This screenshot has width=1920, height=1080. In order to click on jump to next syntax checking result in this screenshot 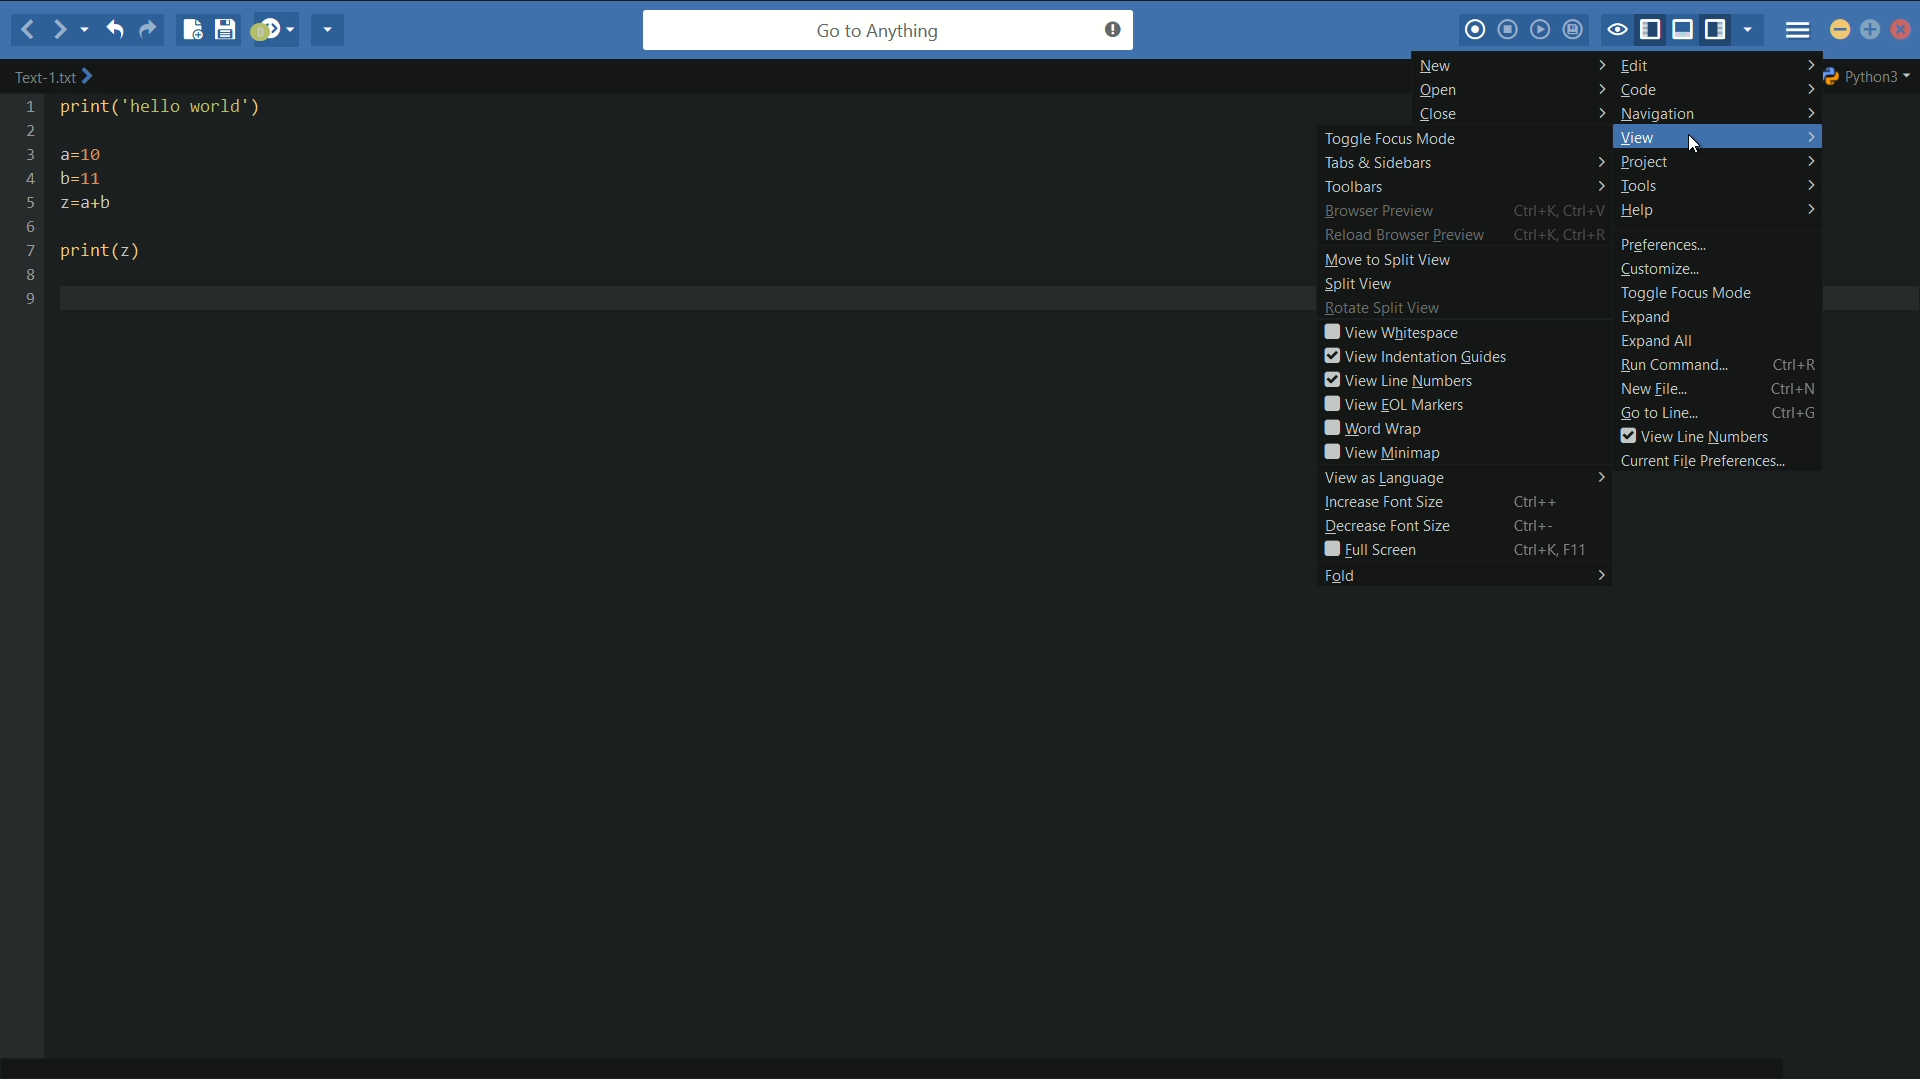, I will do `click(274, 32)`.